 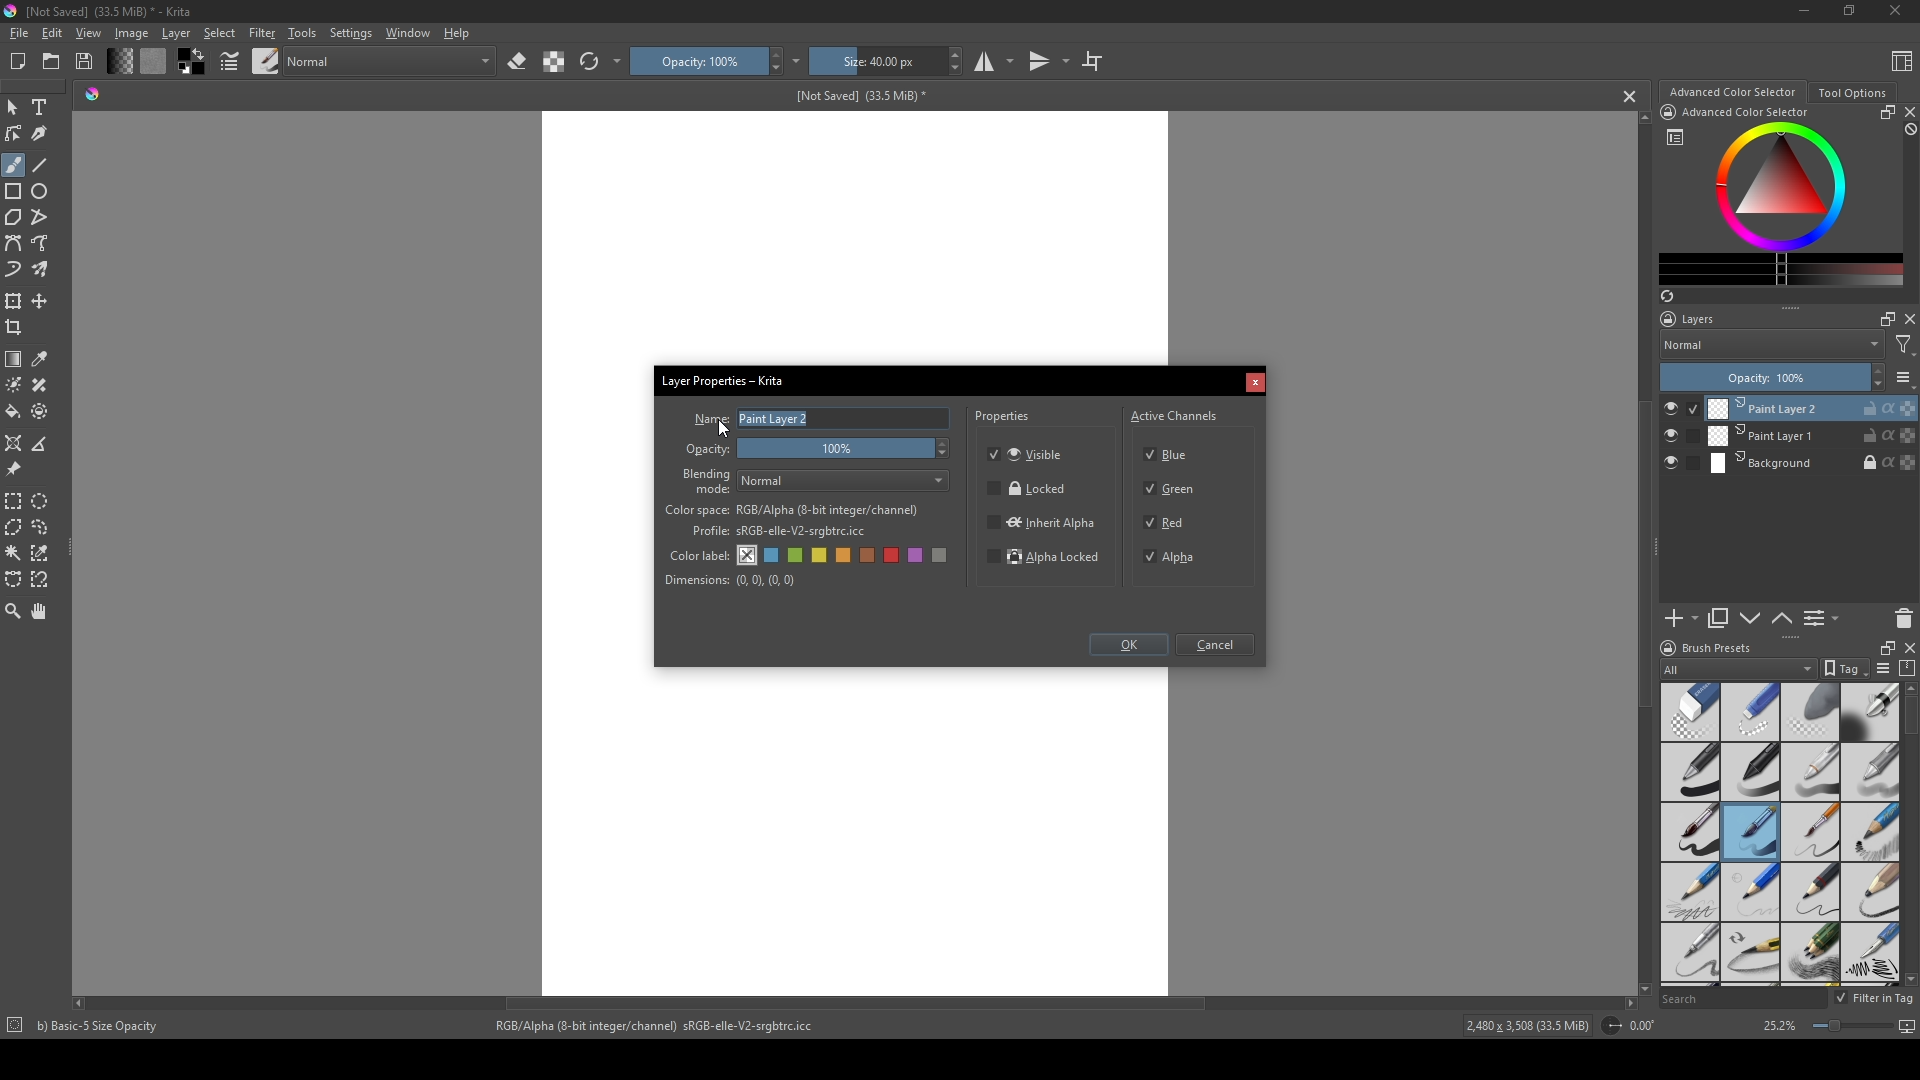 I want to click on polyline, so click(x=42, y=217).